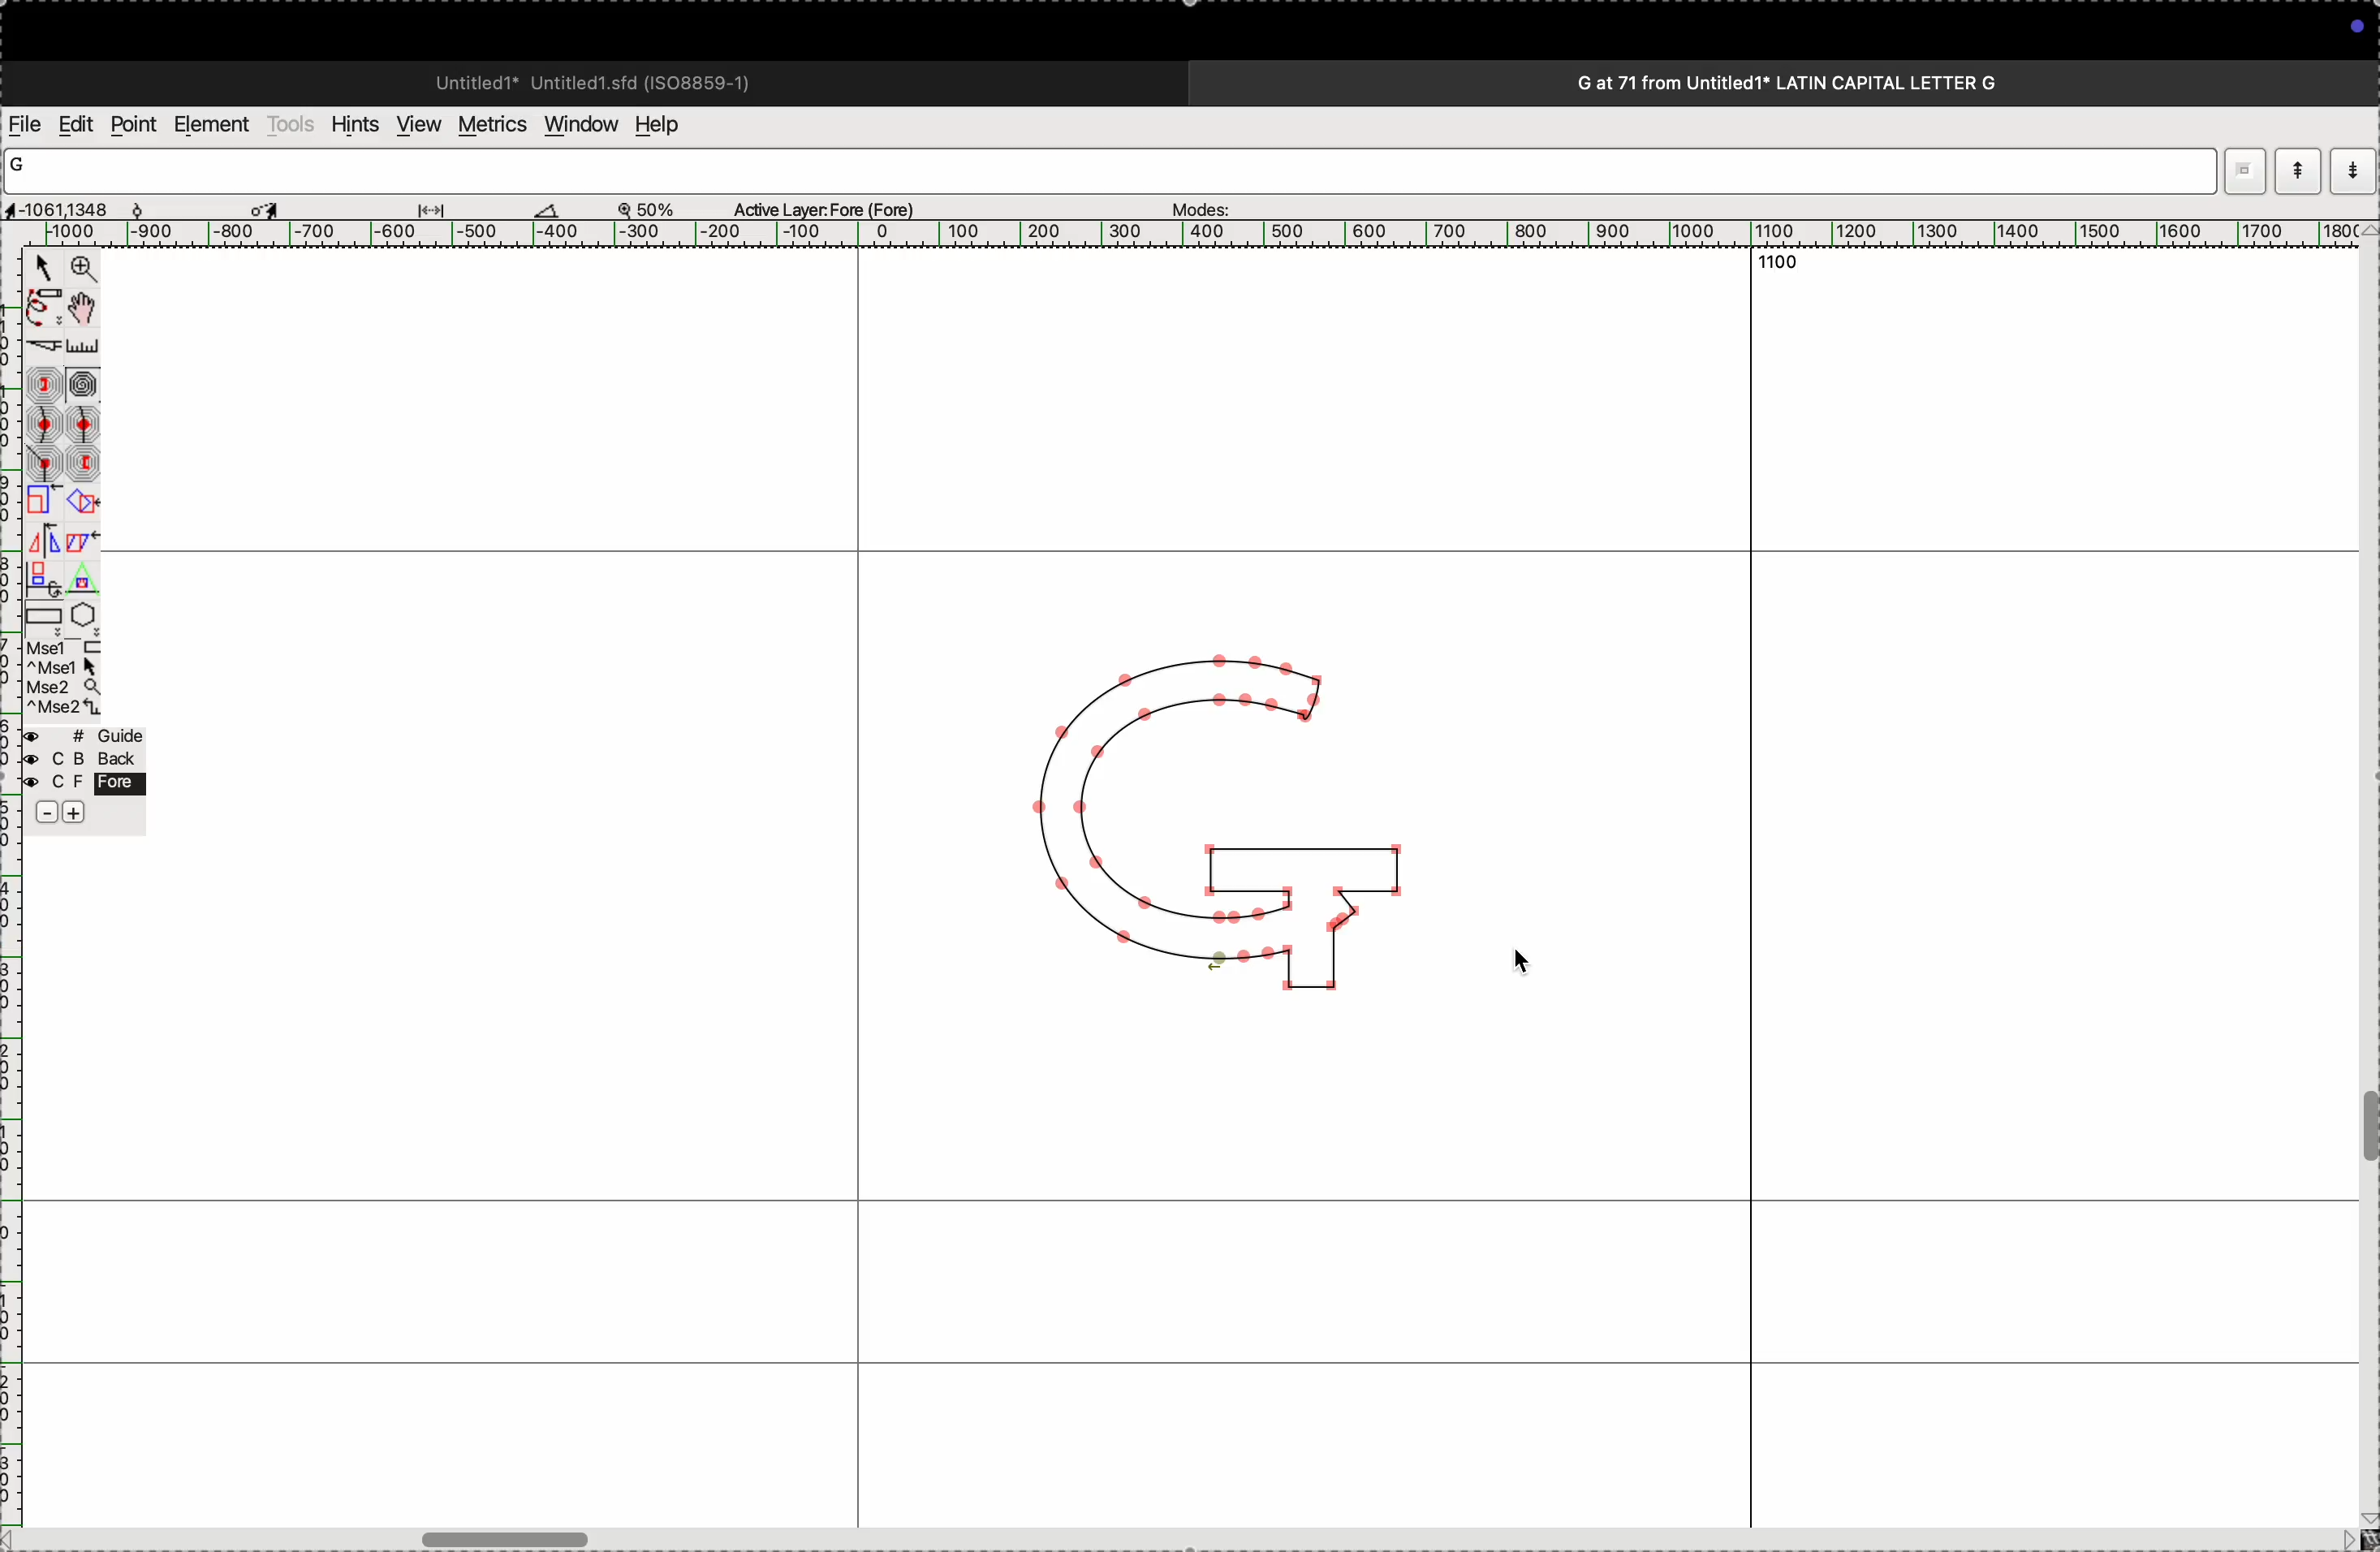  Describe the element at coordinates (814, 210) in the screenshot. I see `Active Layer: Fore (Fore)` at that location.